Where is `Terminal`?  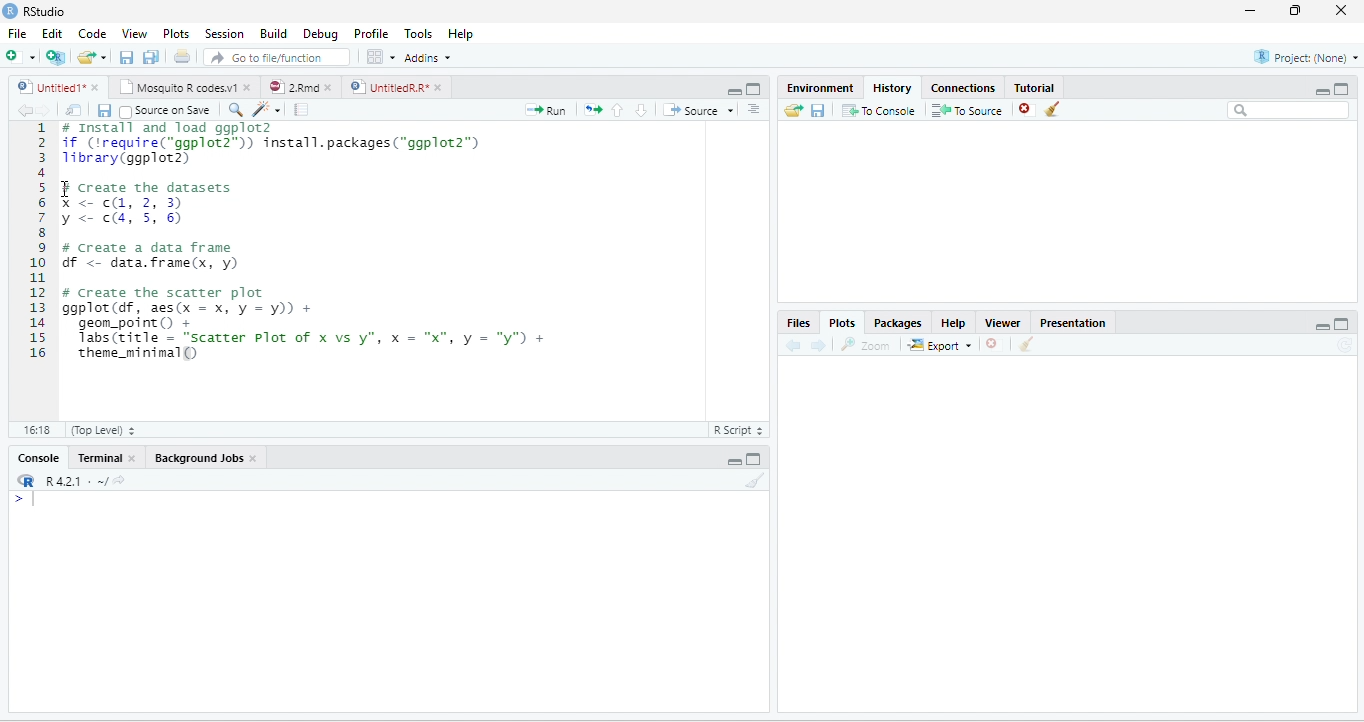
Terminal is located at coordinates (99, 458).